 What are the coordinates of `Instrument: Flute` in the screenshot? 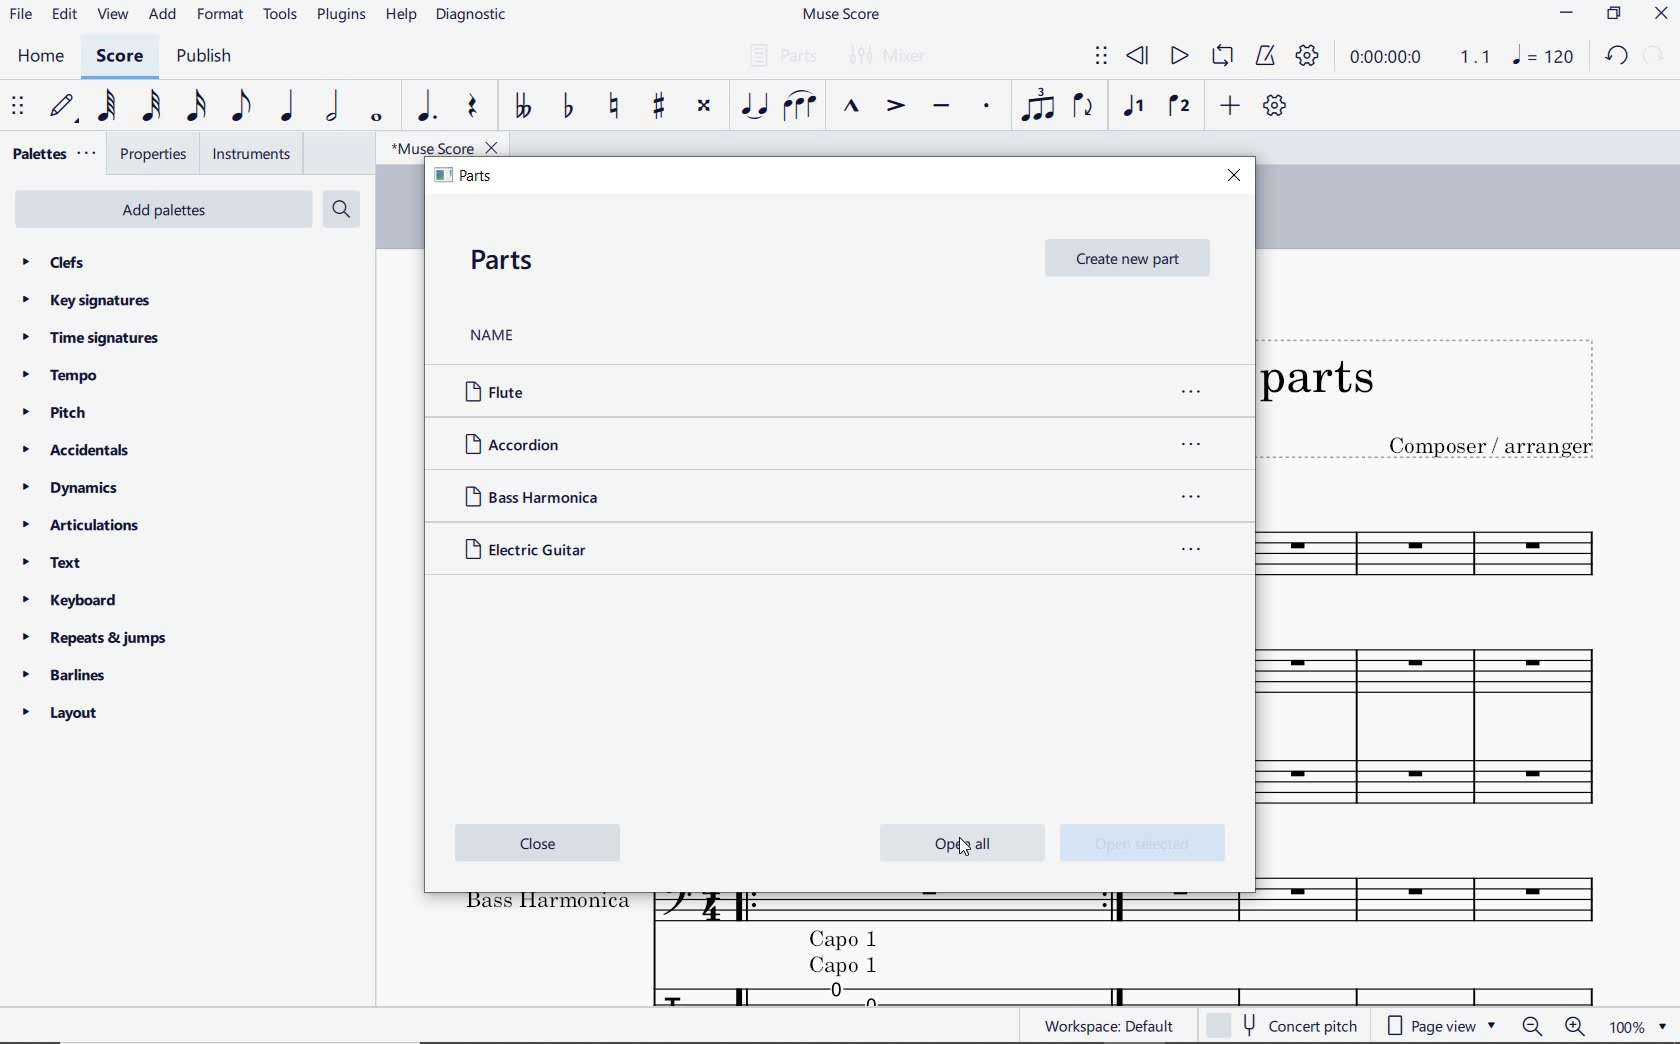 It's located at (1444, 547).